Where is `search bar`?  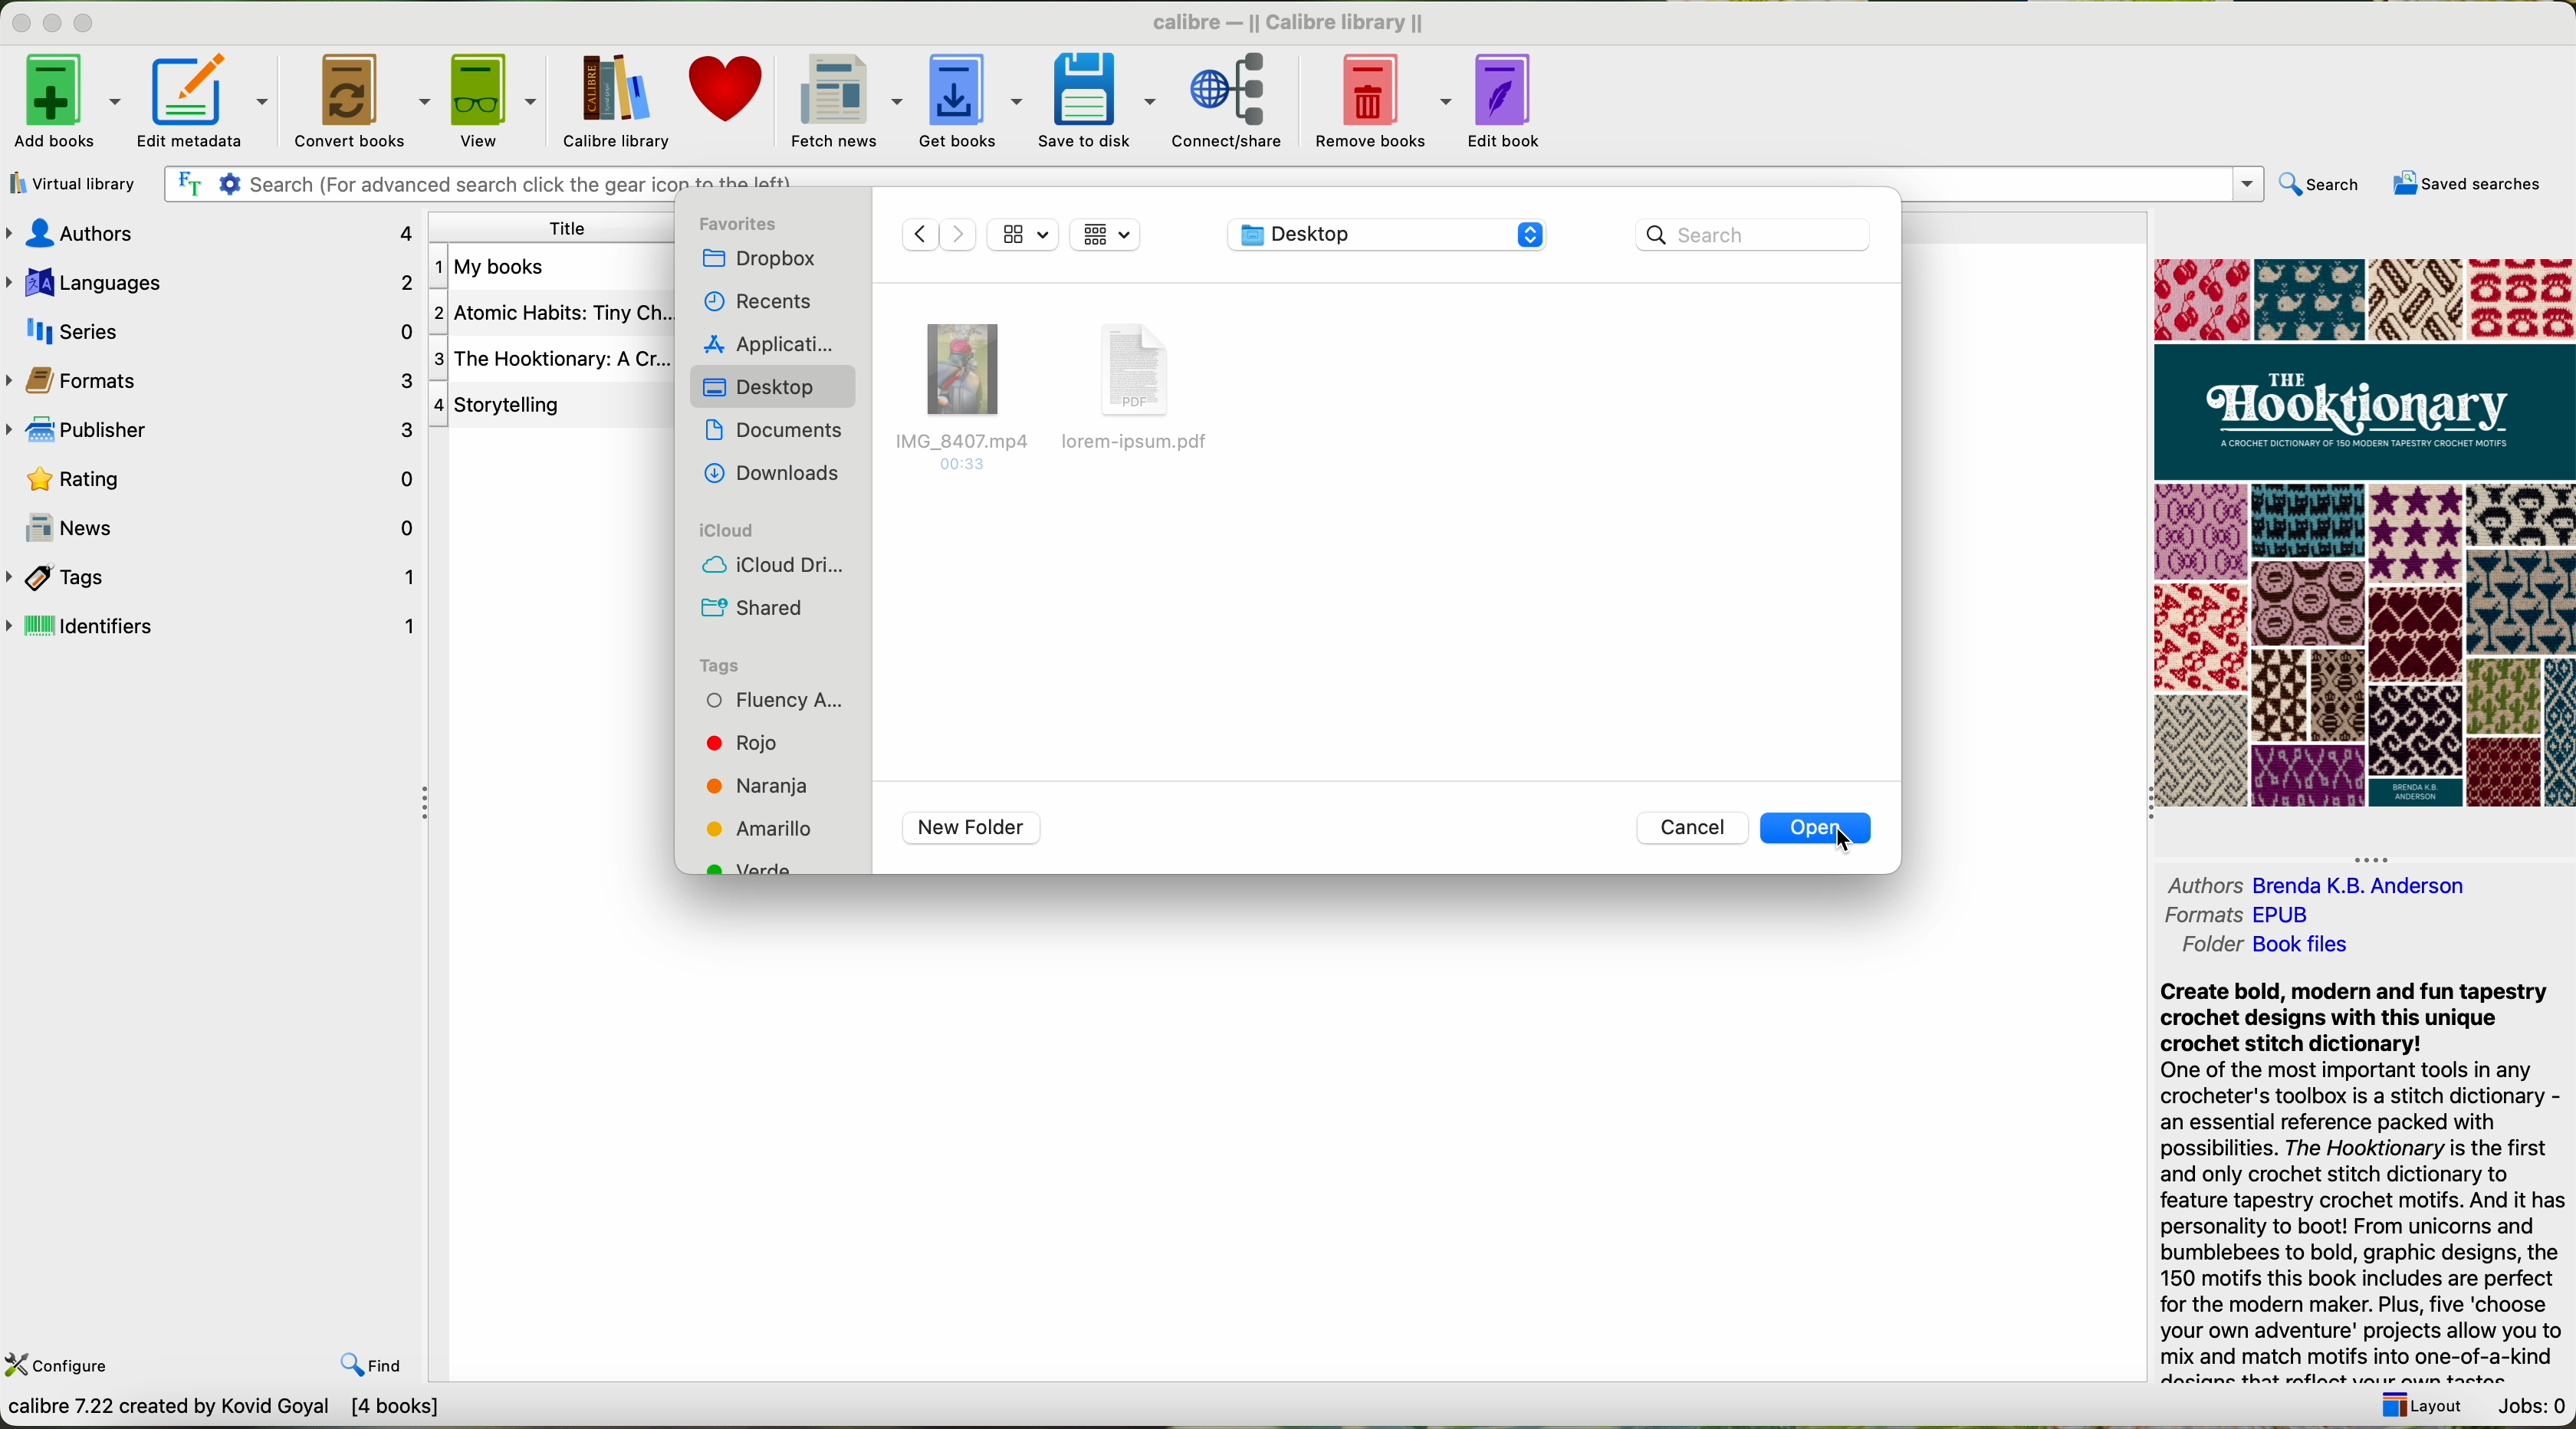
search bar is located at coordinates (1215, 184).